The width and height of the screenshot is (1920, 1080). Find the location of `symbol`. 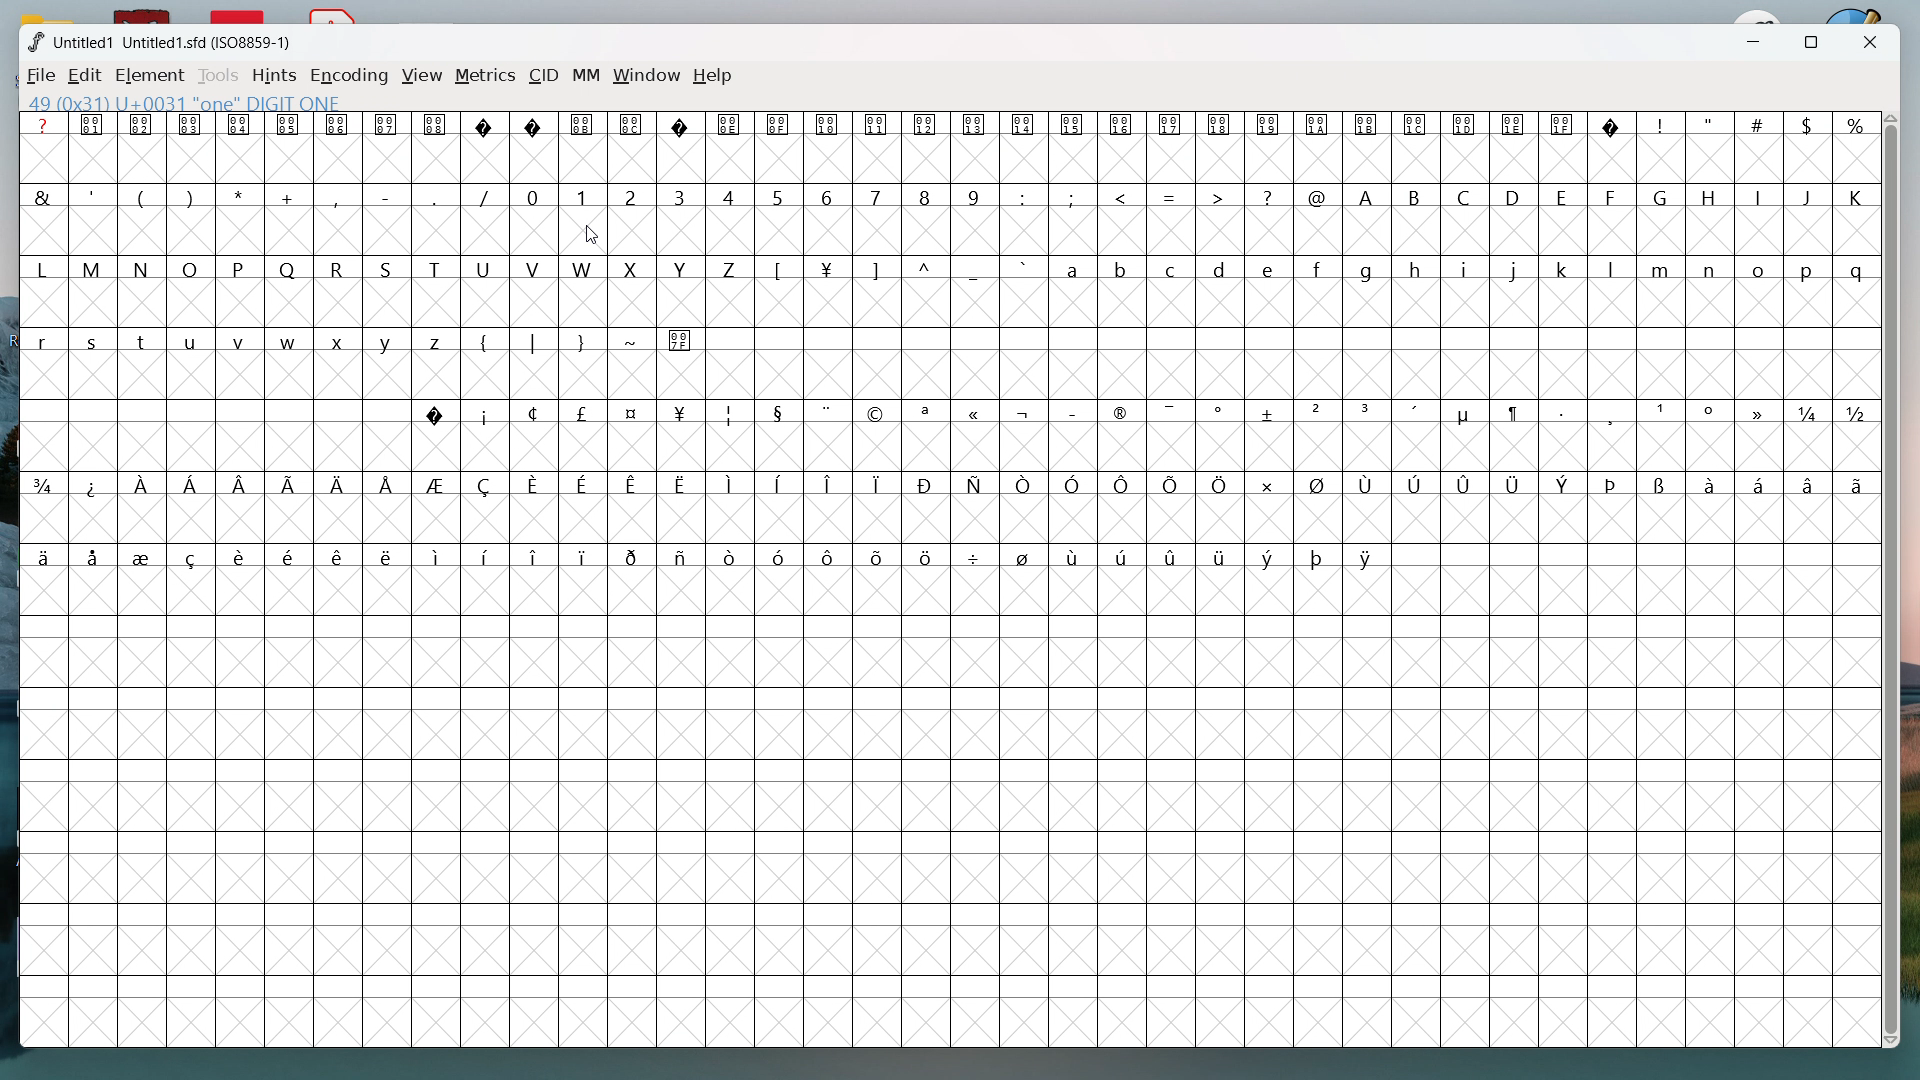

symbol is located at coordinates (489, 485).